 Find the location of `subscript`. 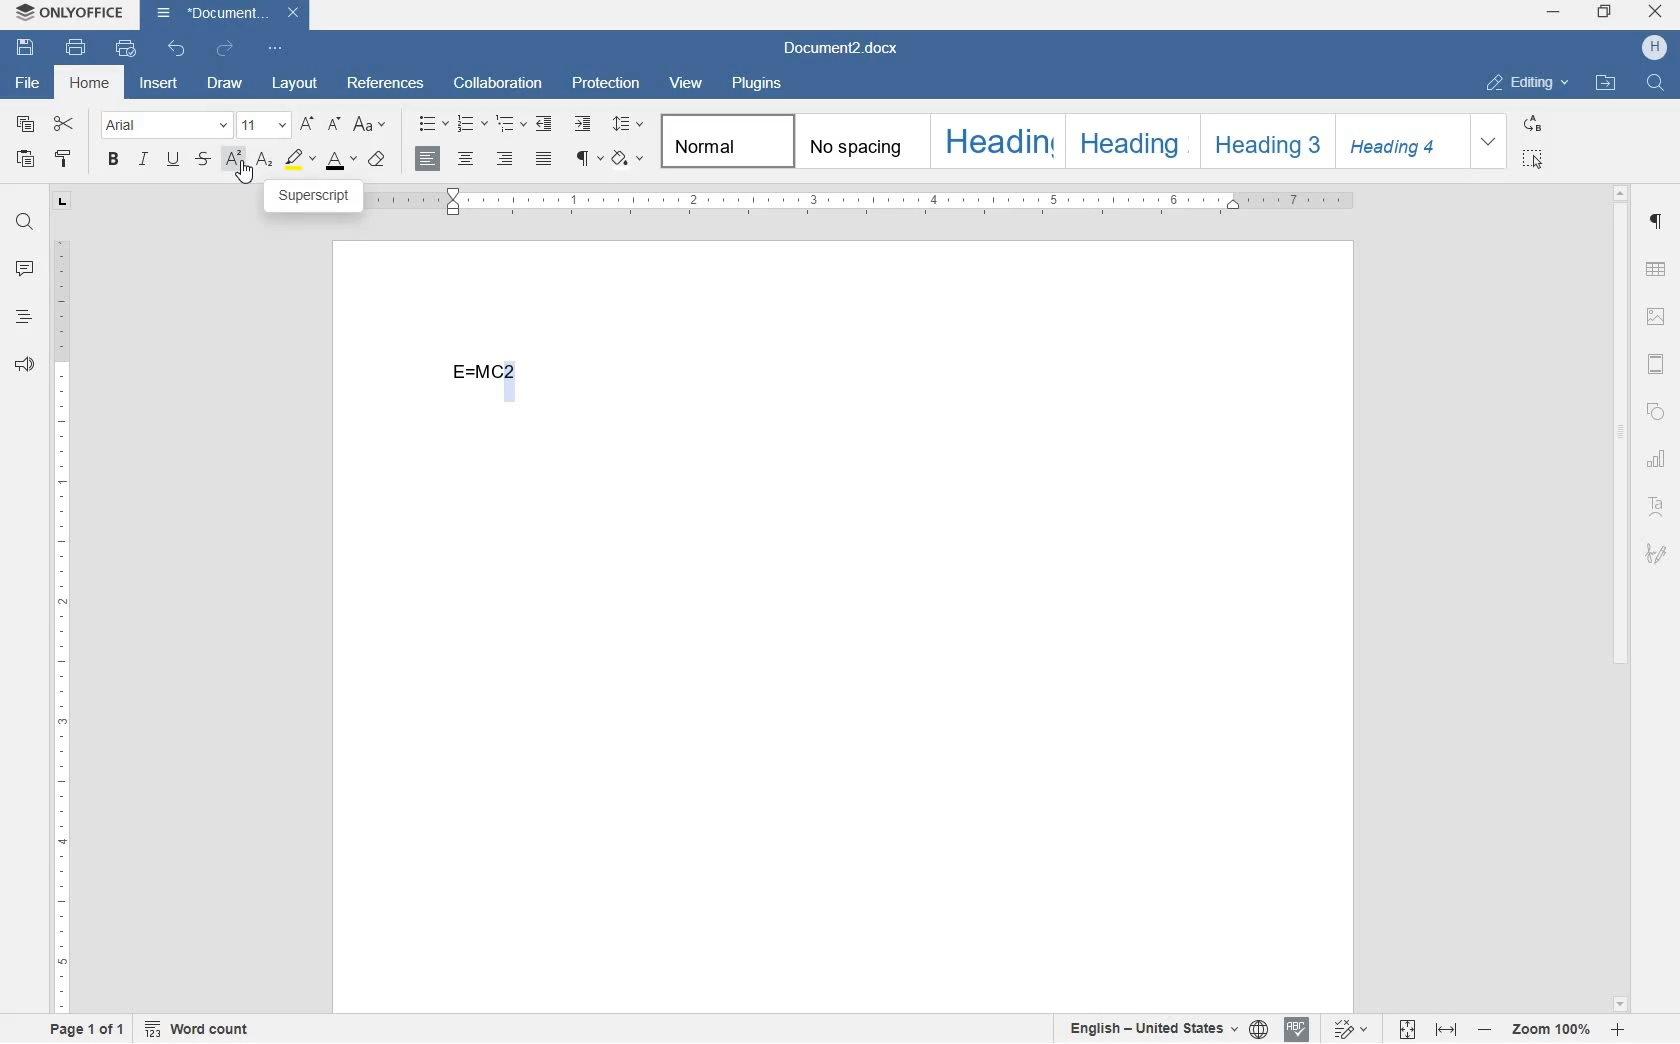

subscript is located at coordinates (263, 160).